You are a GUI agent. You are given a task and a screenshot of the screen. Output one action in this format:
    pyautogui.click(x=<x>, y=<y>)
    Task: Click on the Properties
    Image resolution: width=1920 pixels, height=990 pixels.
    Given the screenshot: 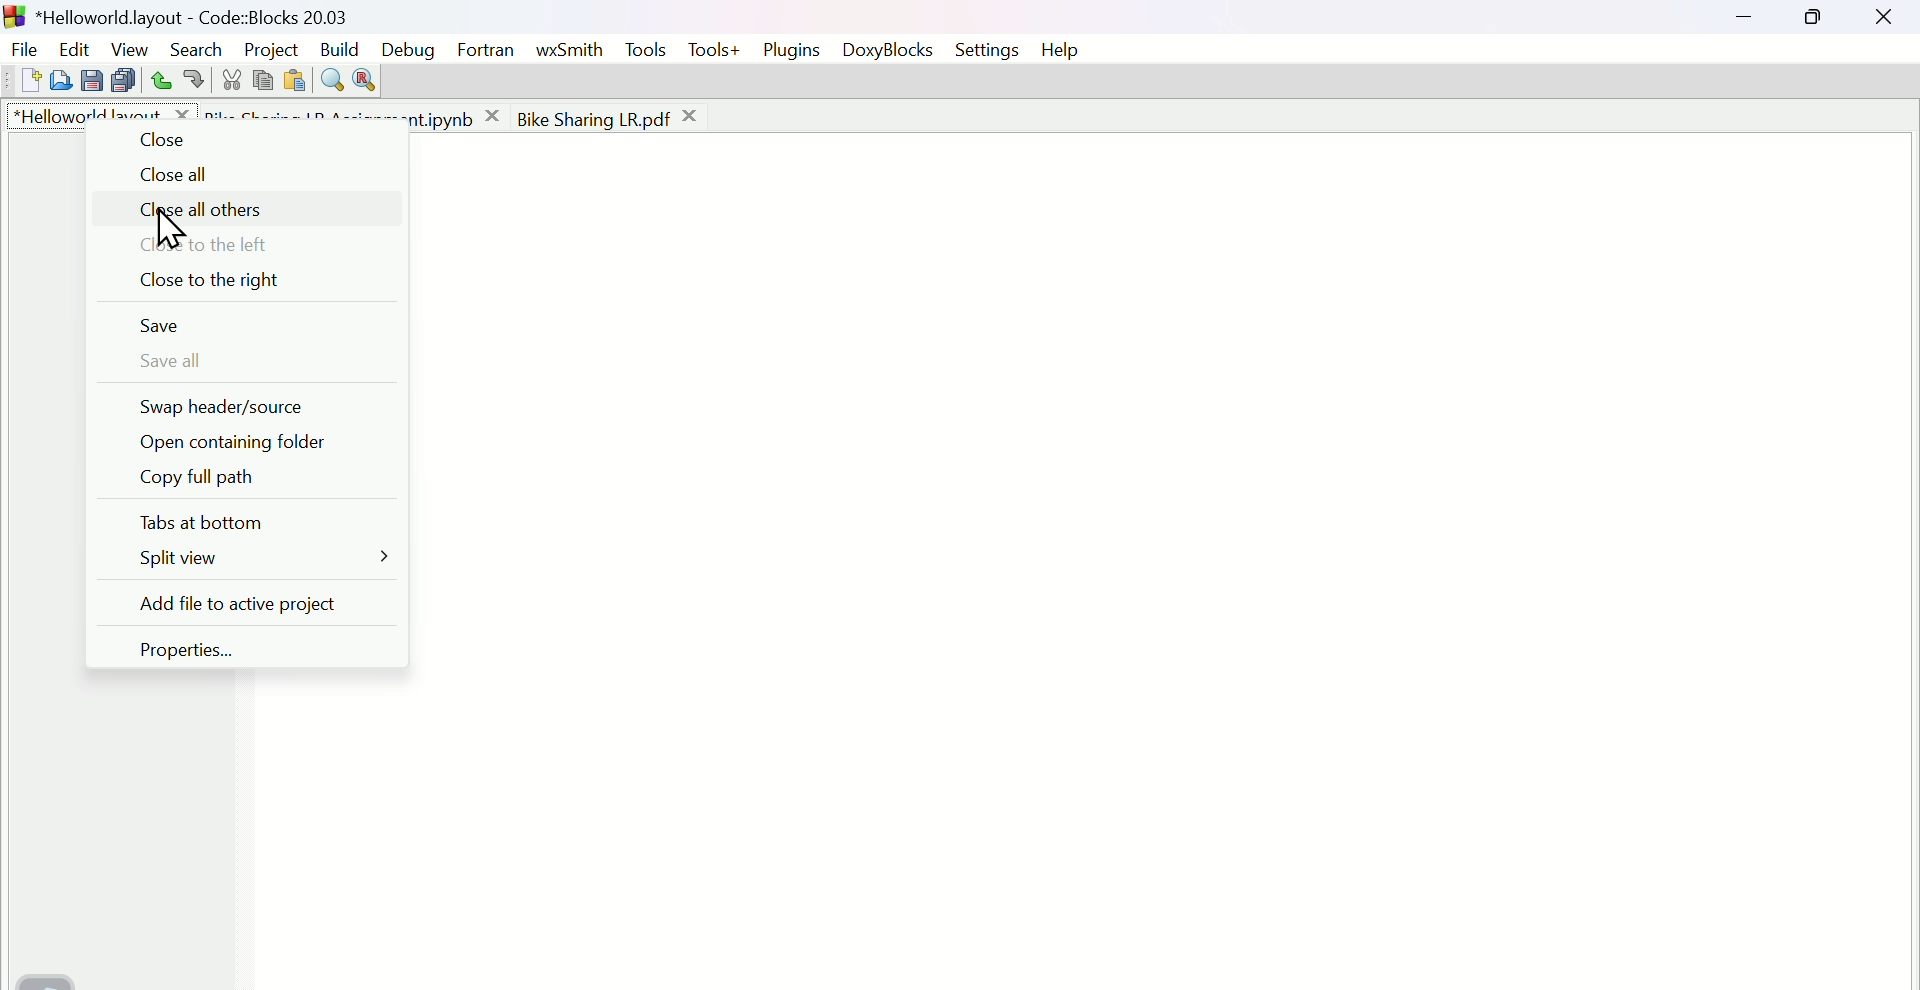 What is the action you would take?
    pyautogui.click(x=197, y=646)
    